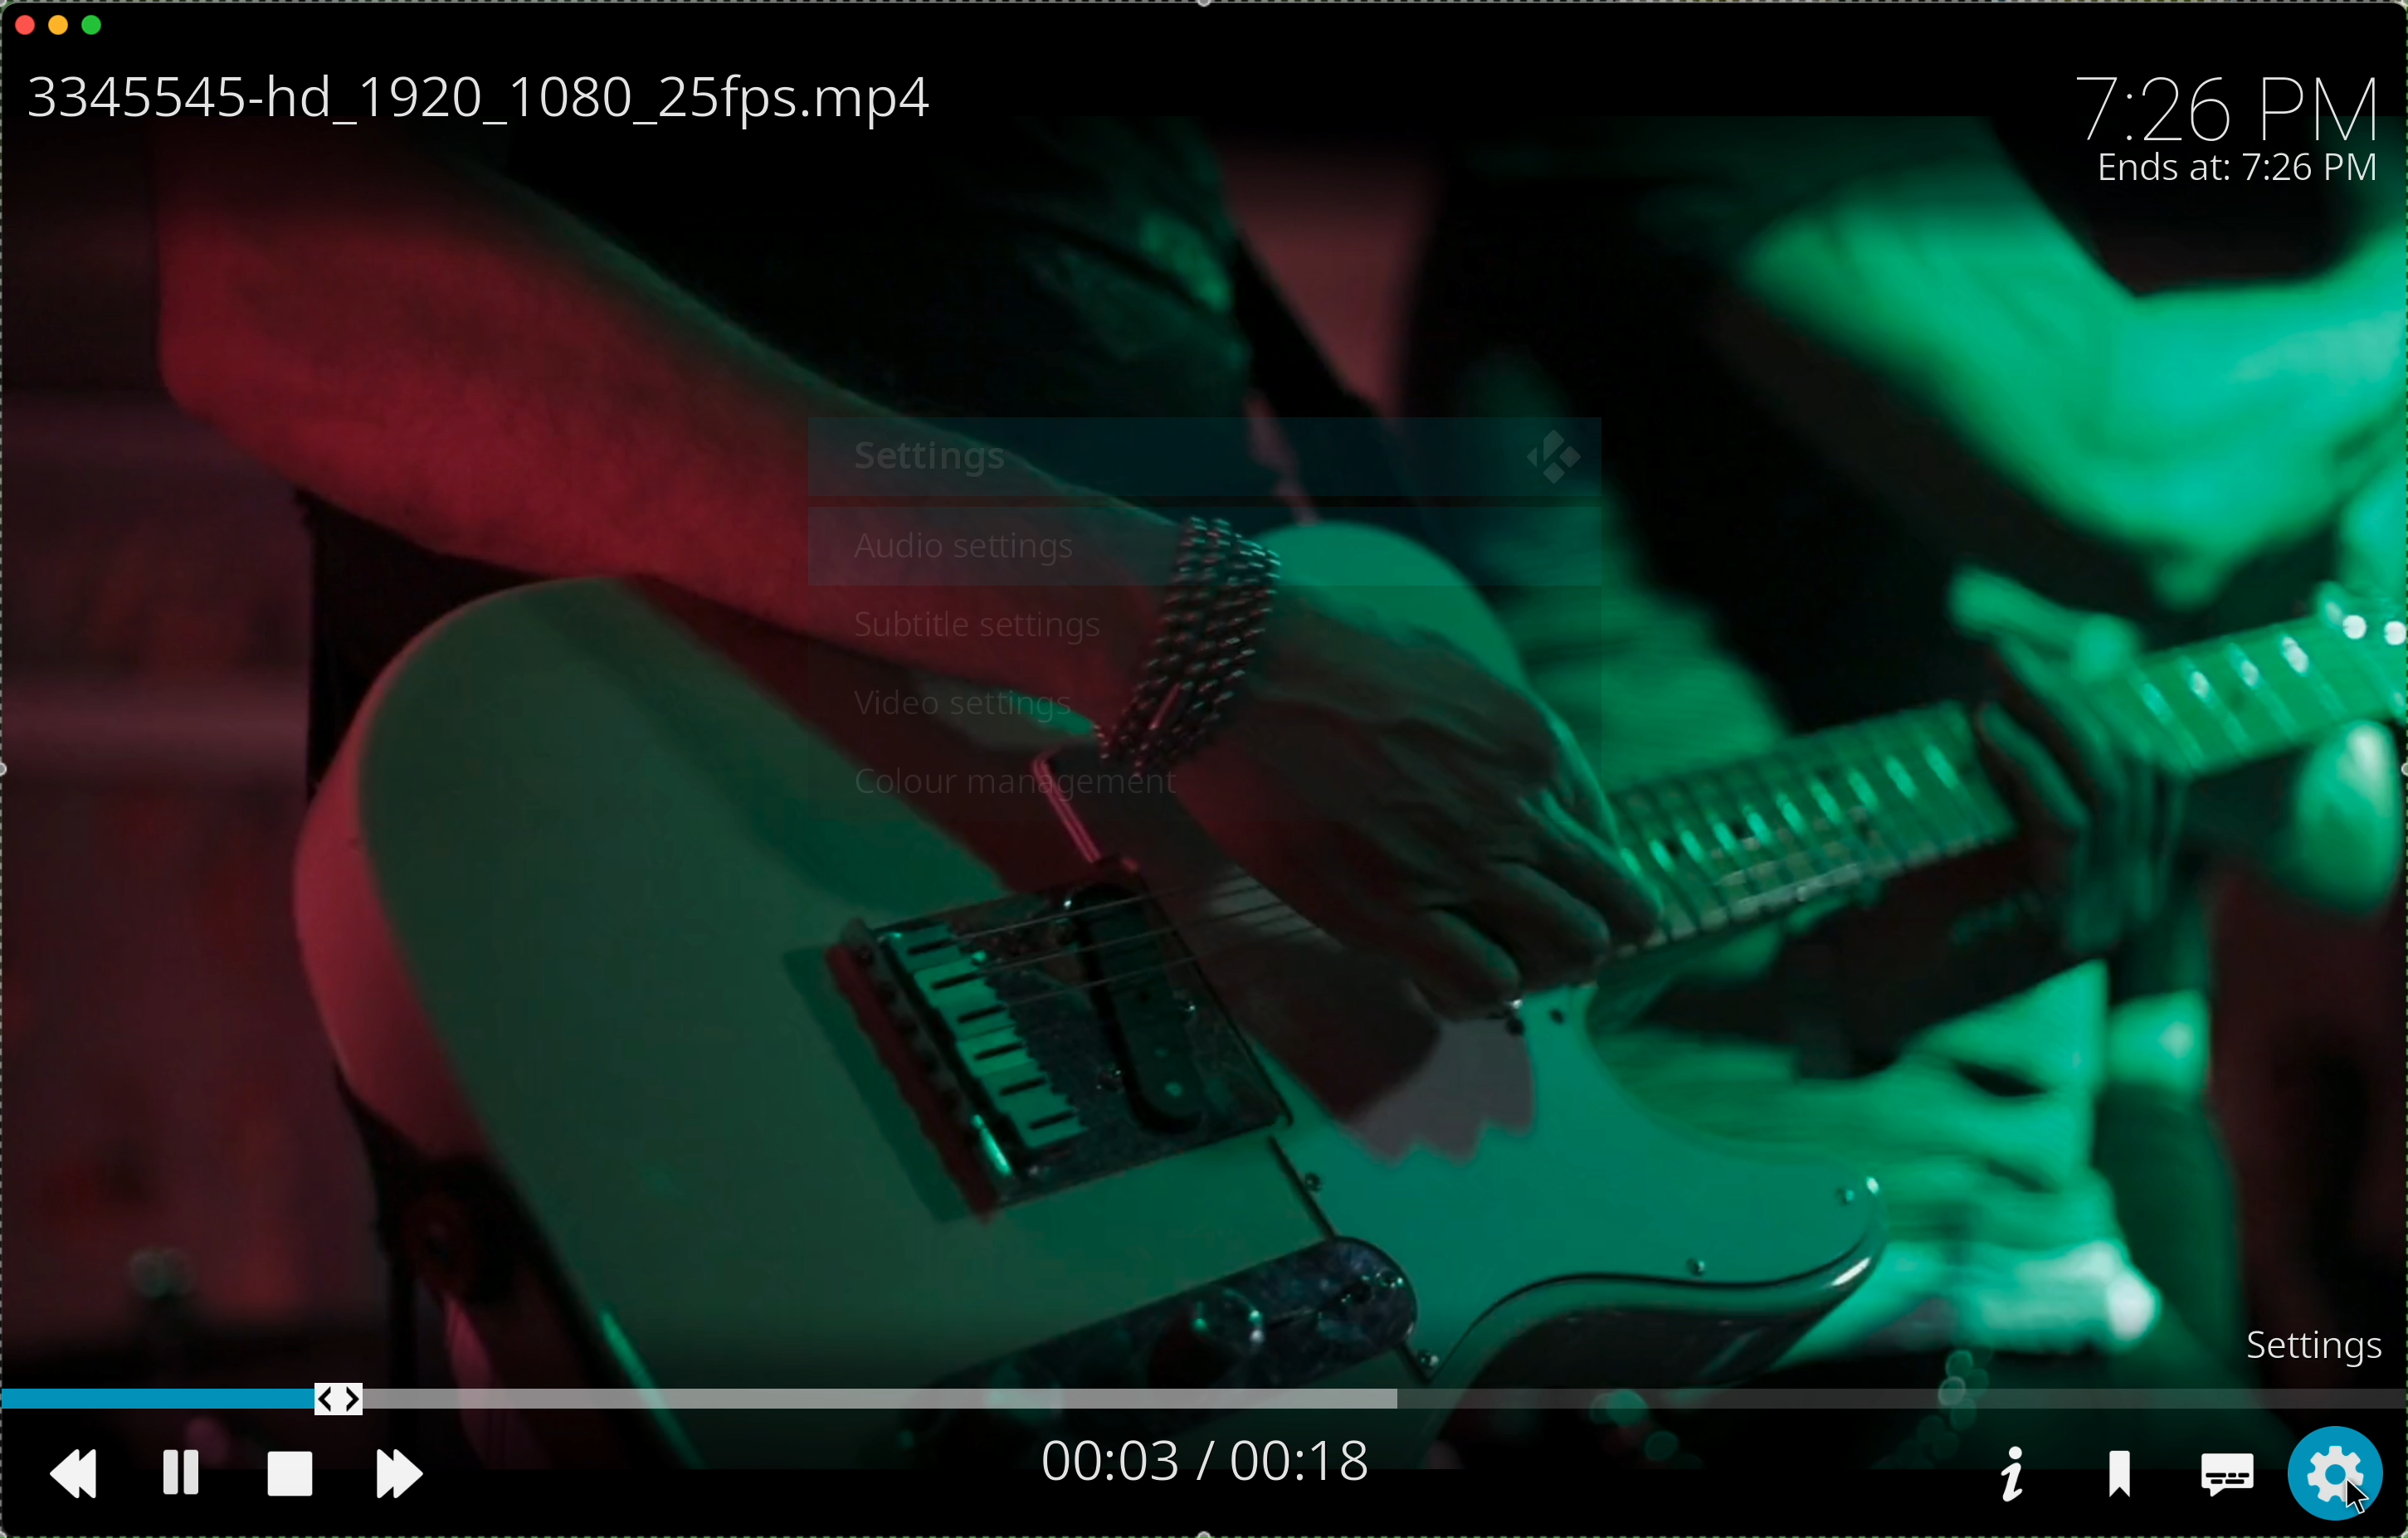  I want to click on ends at: 7:26 PM, so click(2248, 171).